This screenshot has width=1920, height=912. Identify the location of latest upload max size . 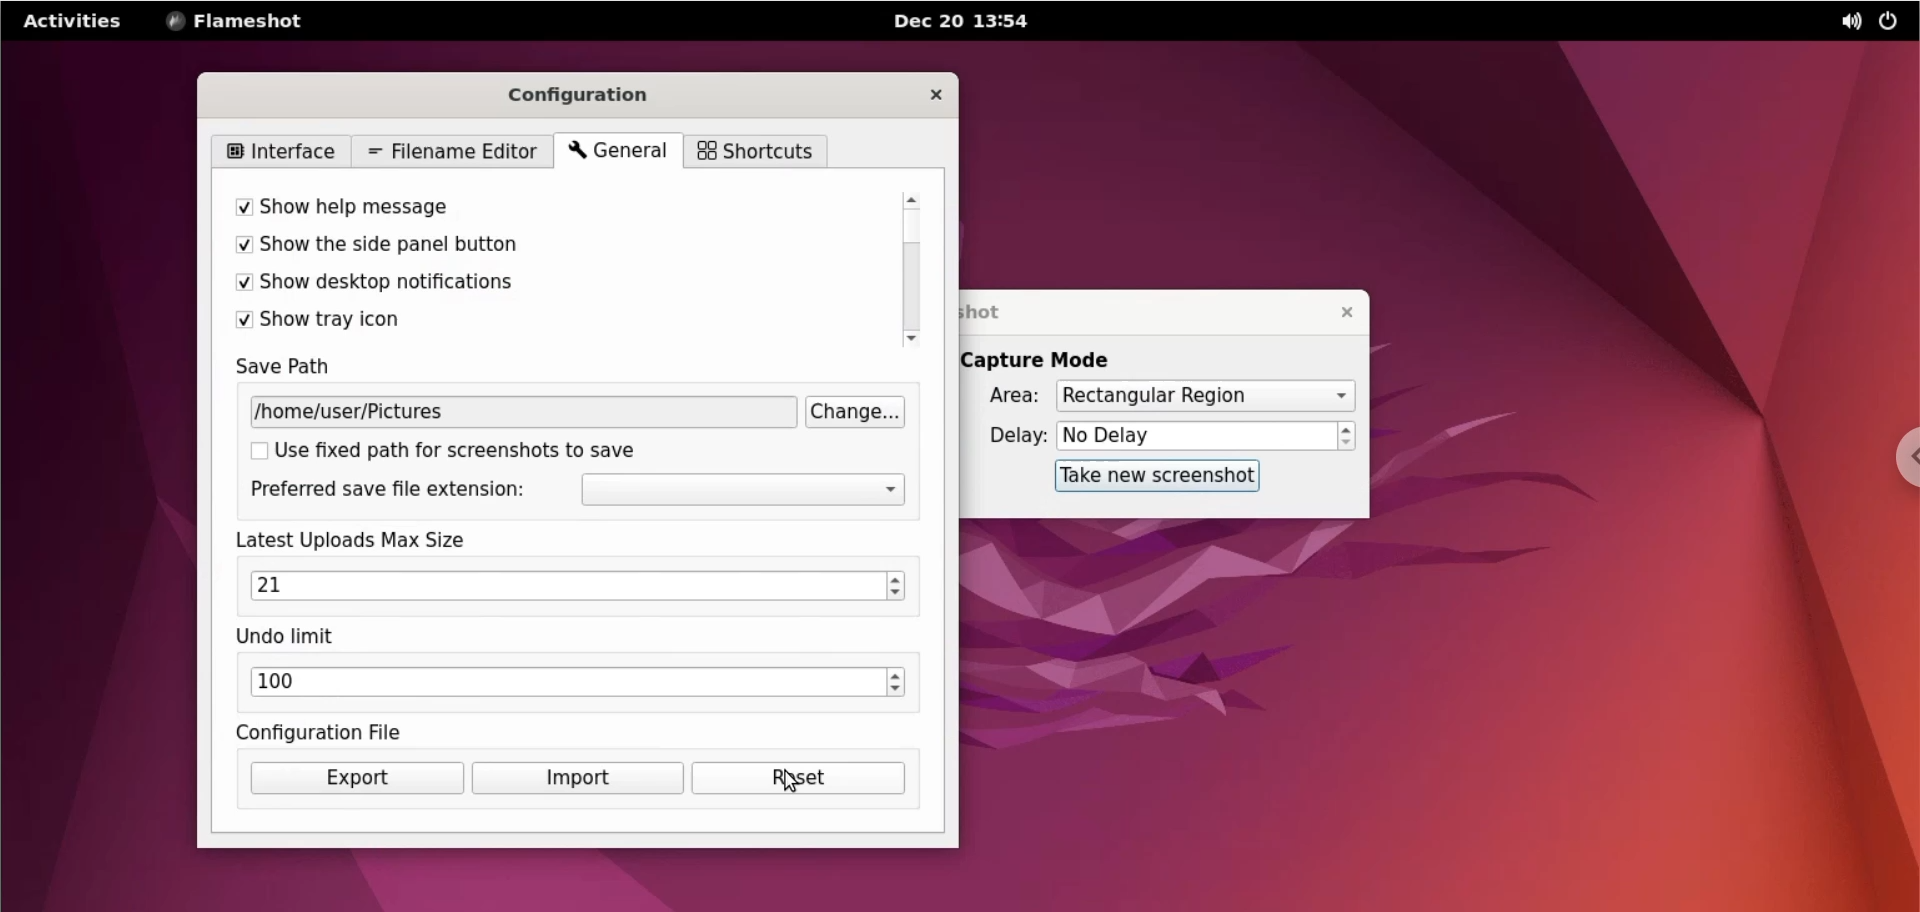
(382, 540).